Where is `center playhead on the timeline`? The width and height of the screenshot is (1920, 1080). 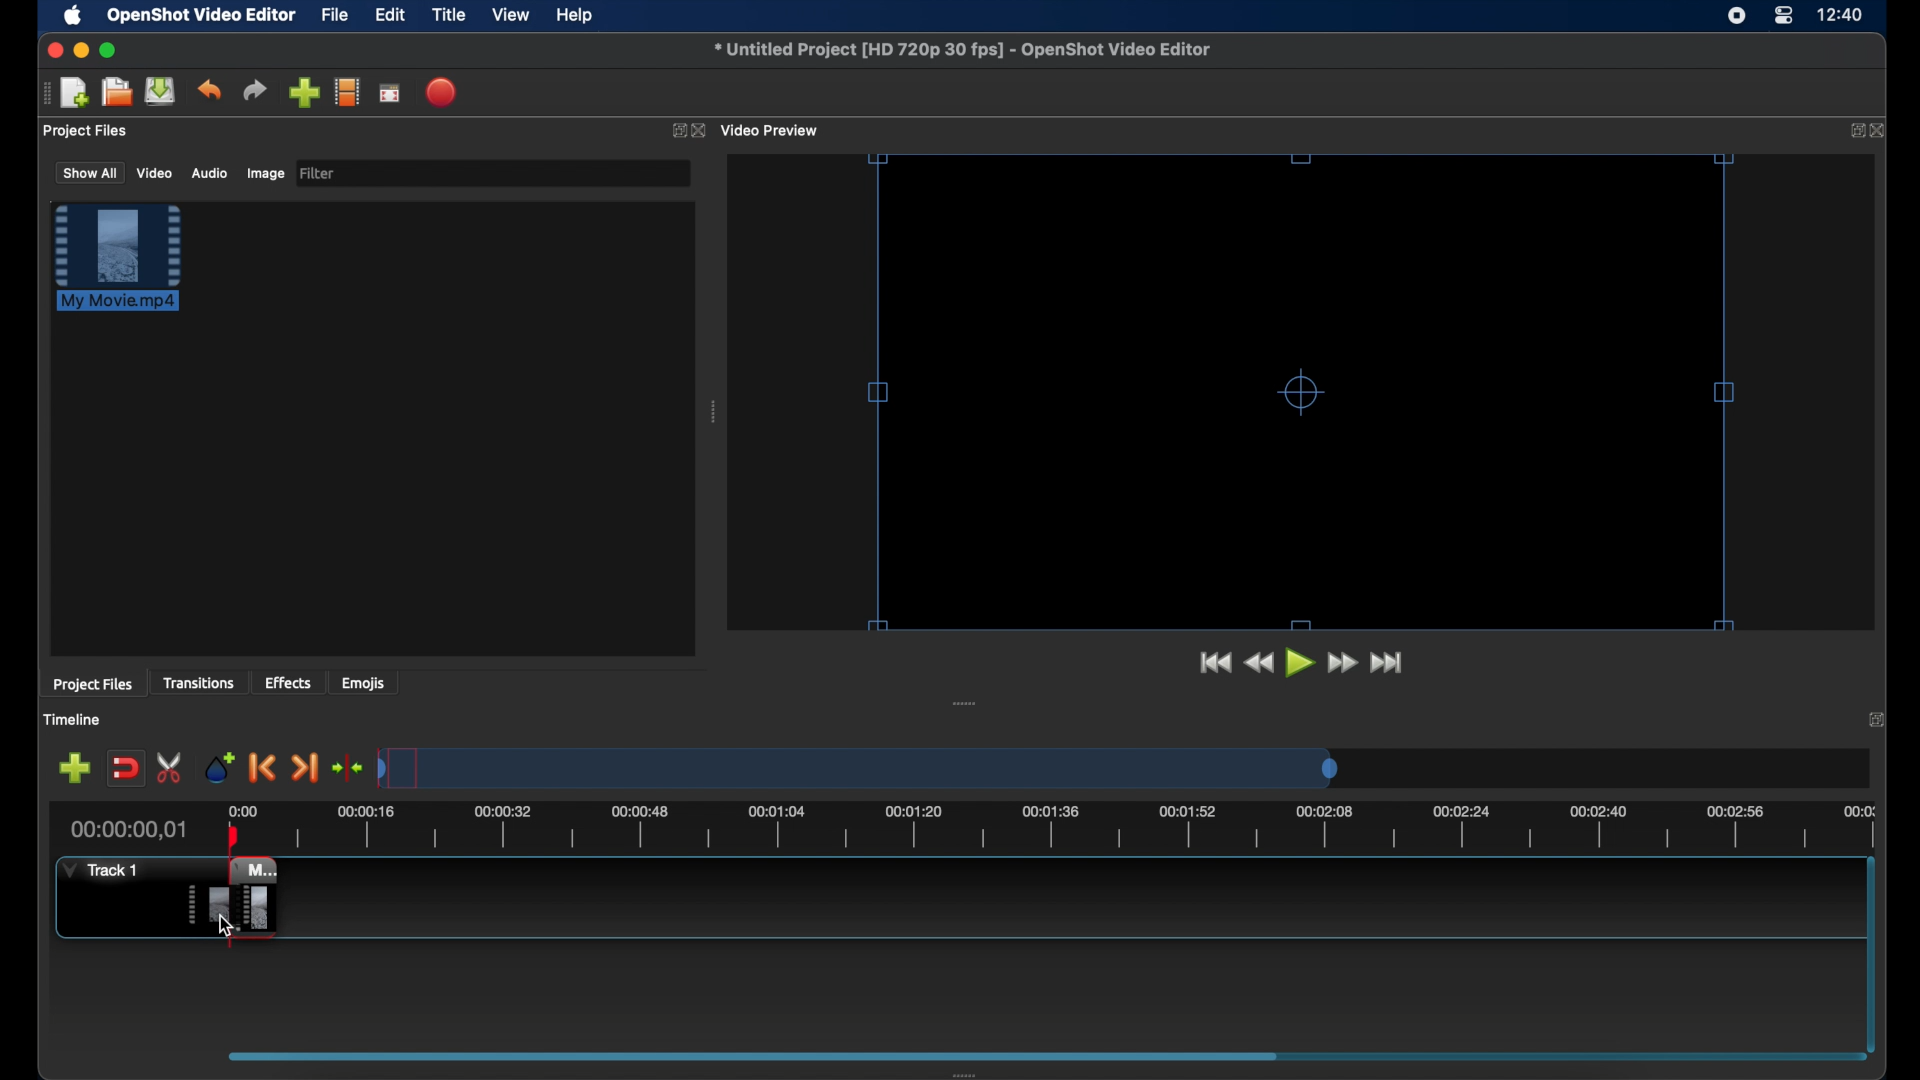 center playhead on the timeline is located at coordinates (346, 767).